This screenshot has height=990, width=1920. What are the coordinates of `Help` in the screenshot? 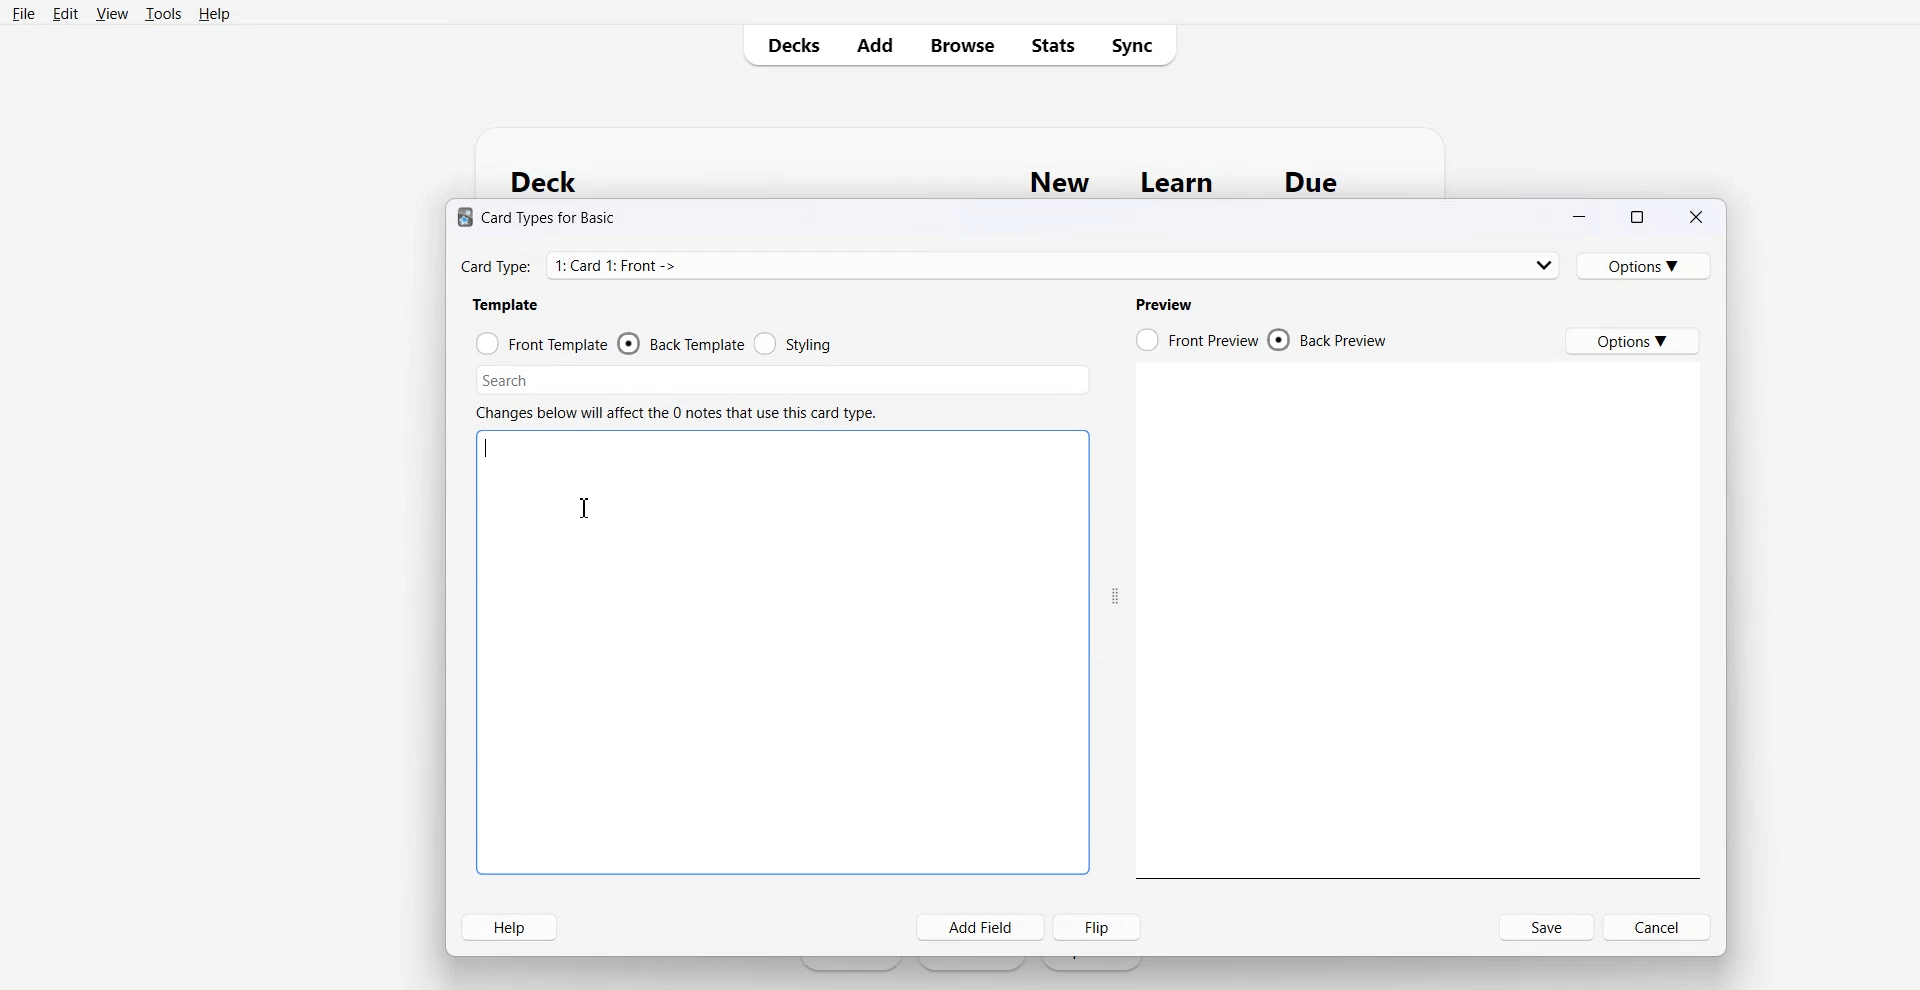 It's located at (510, 927).